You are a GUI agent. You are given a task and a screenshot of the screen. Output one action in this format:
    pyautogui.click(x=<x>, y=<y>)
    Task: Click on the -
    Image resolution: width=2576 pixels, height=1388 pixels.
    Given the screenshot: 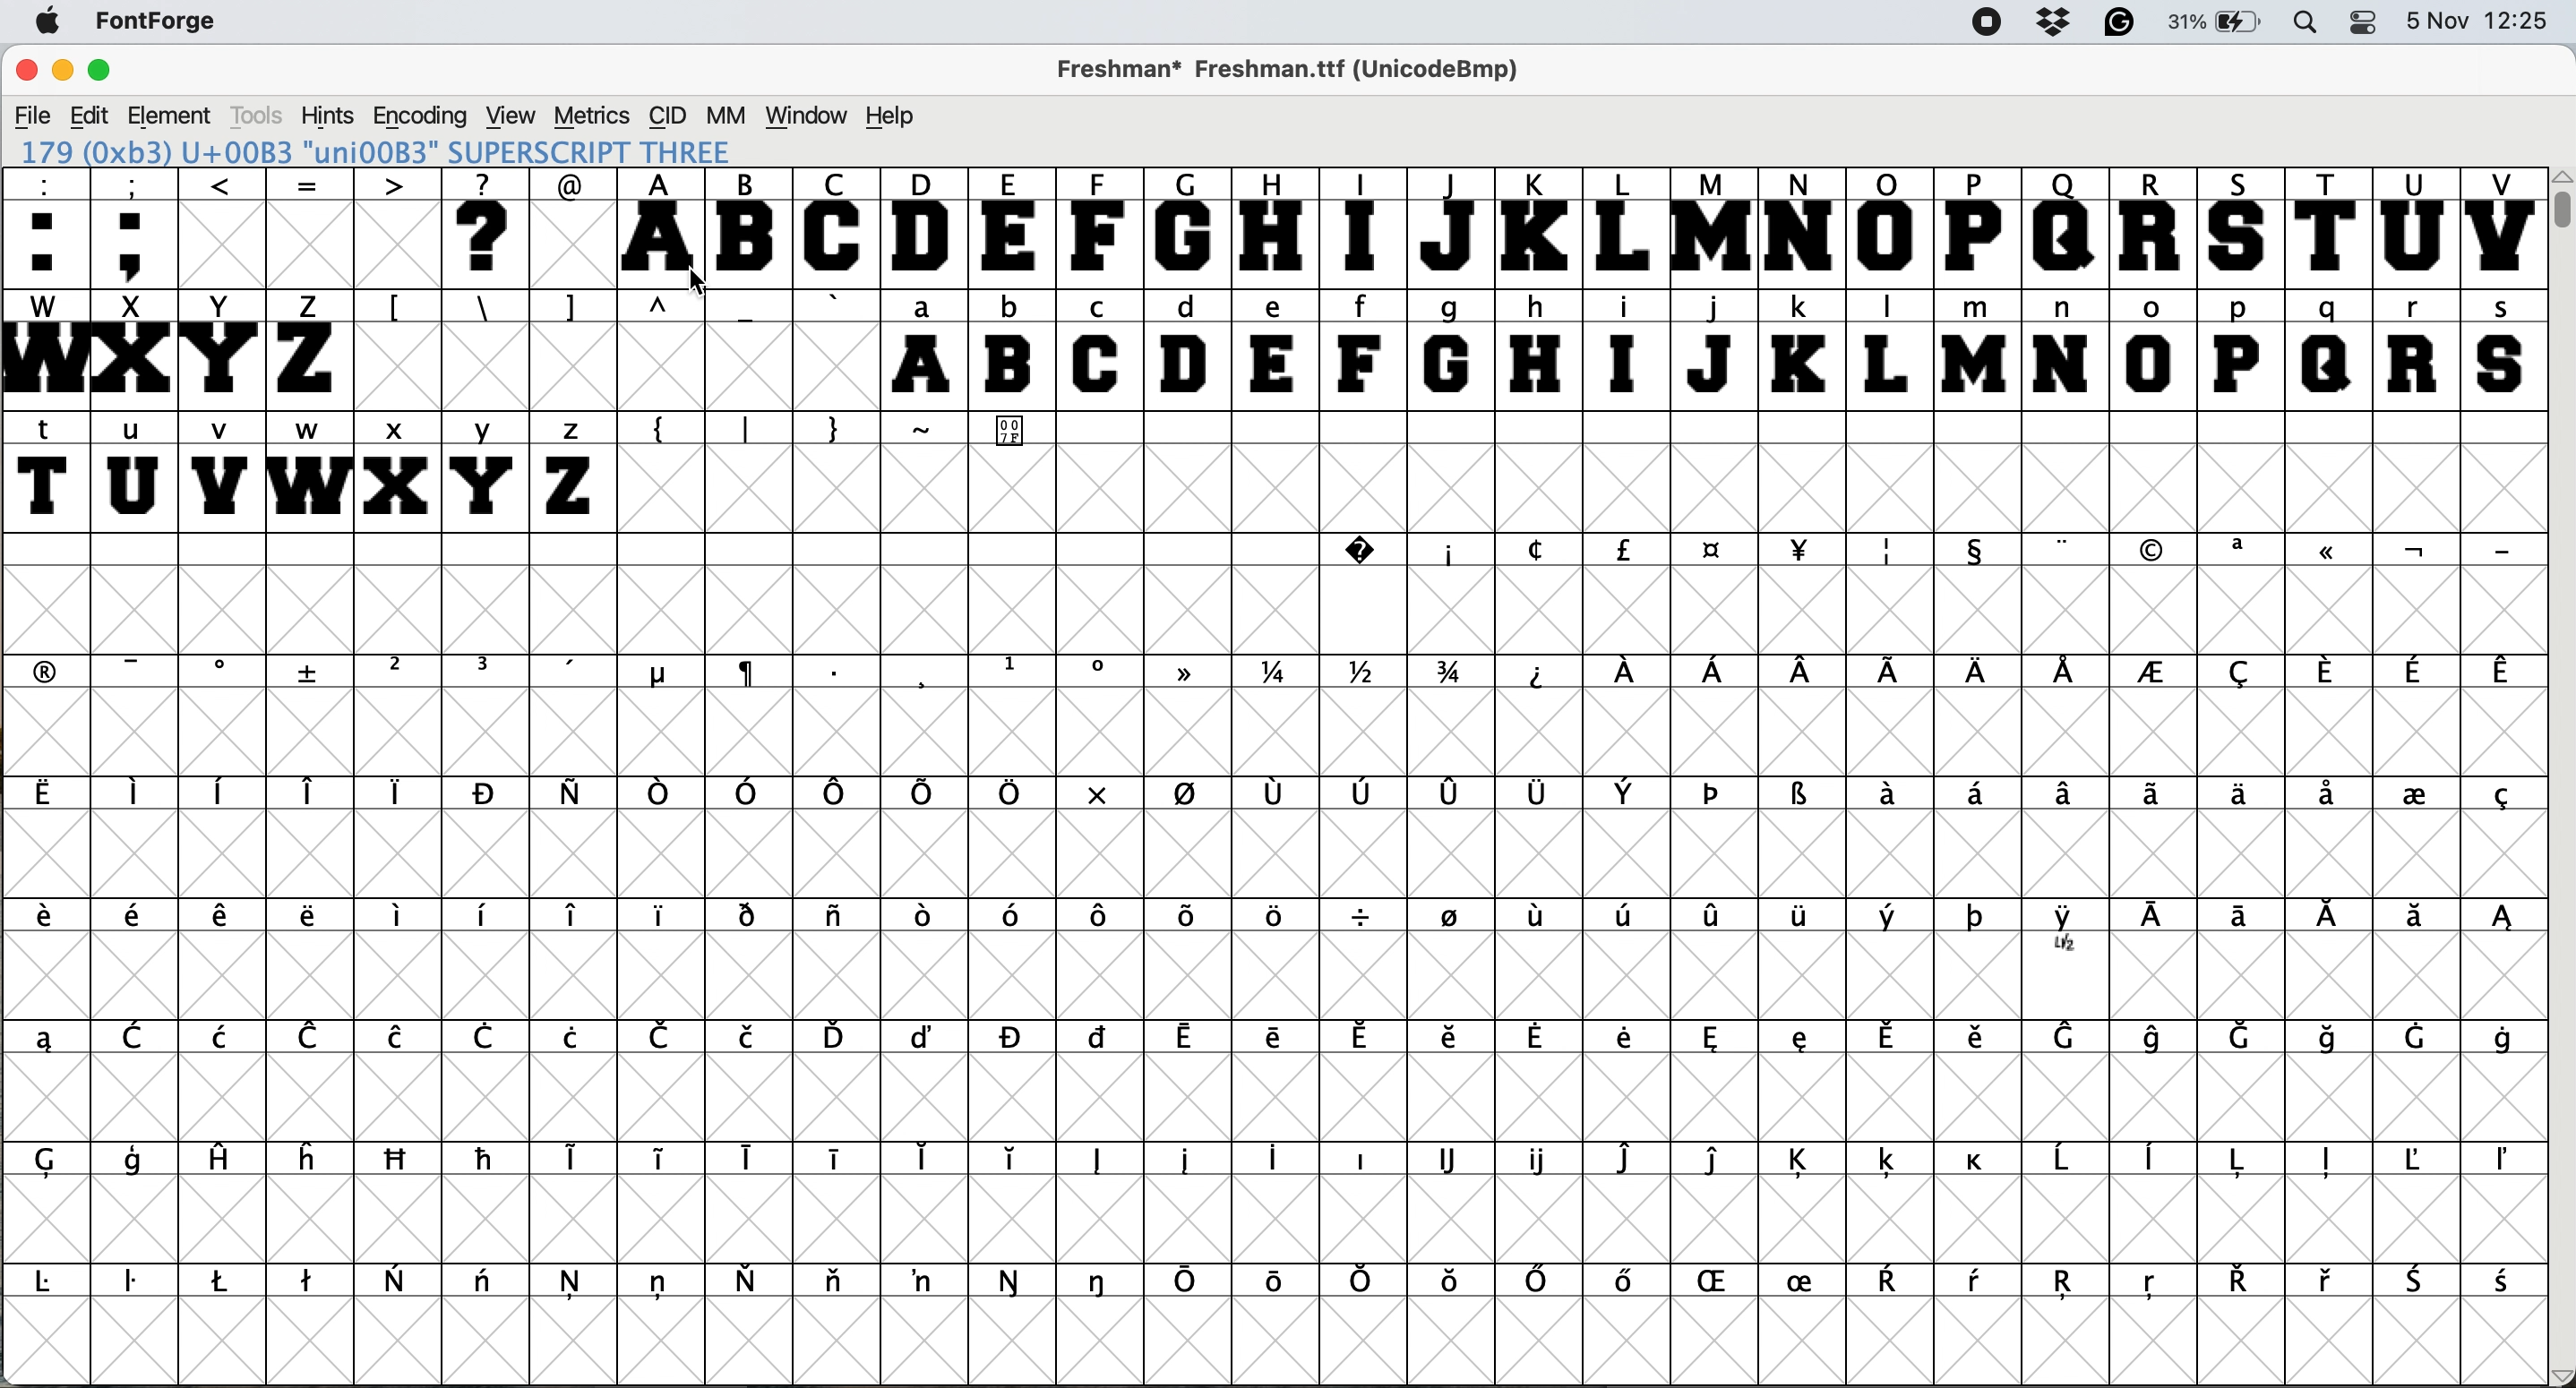 What is the action you would take?
    pyautogui.click(x=748, y=310)
    